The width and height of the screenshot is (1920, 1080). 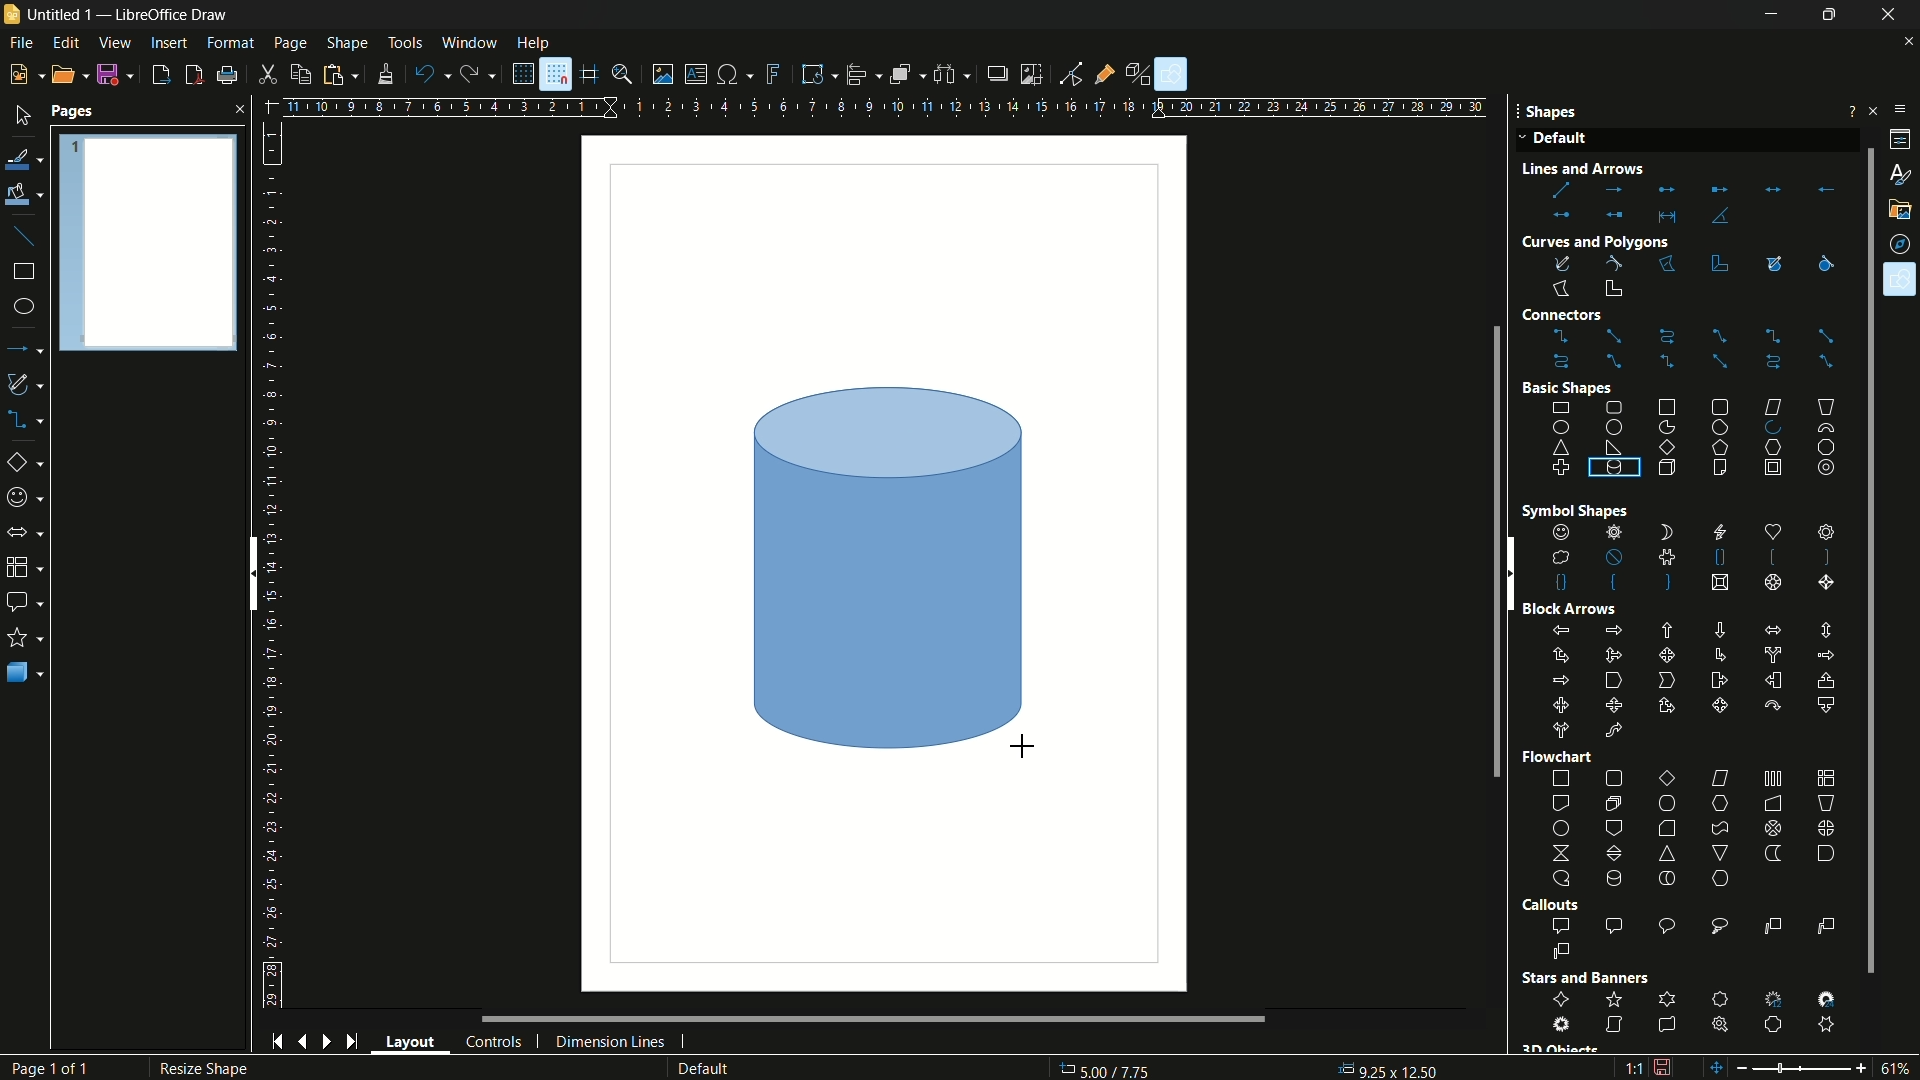 What do you see at coordinates (1863, 1066) in the screenshot?
I see `zoom in` at bounding box center [1863, 1066].